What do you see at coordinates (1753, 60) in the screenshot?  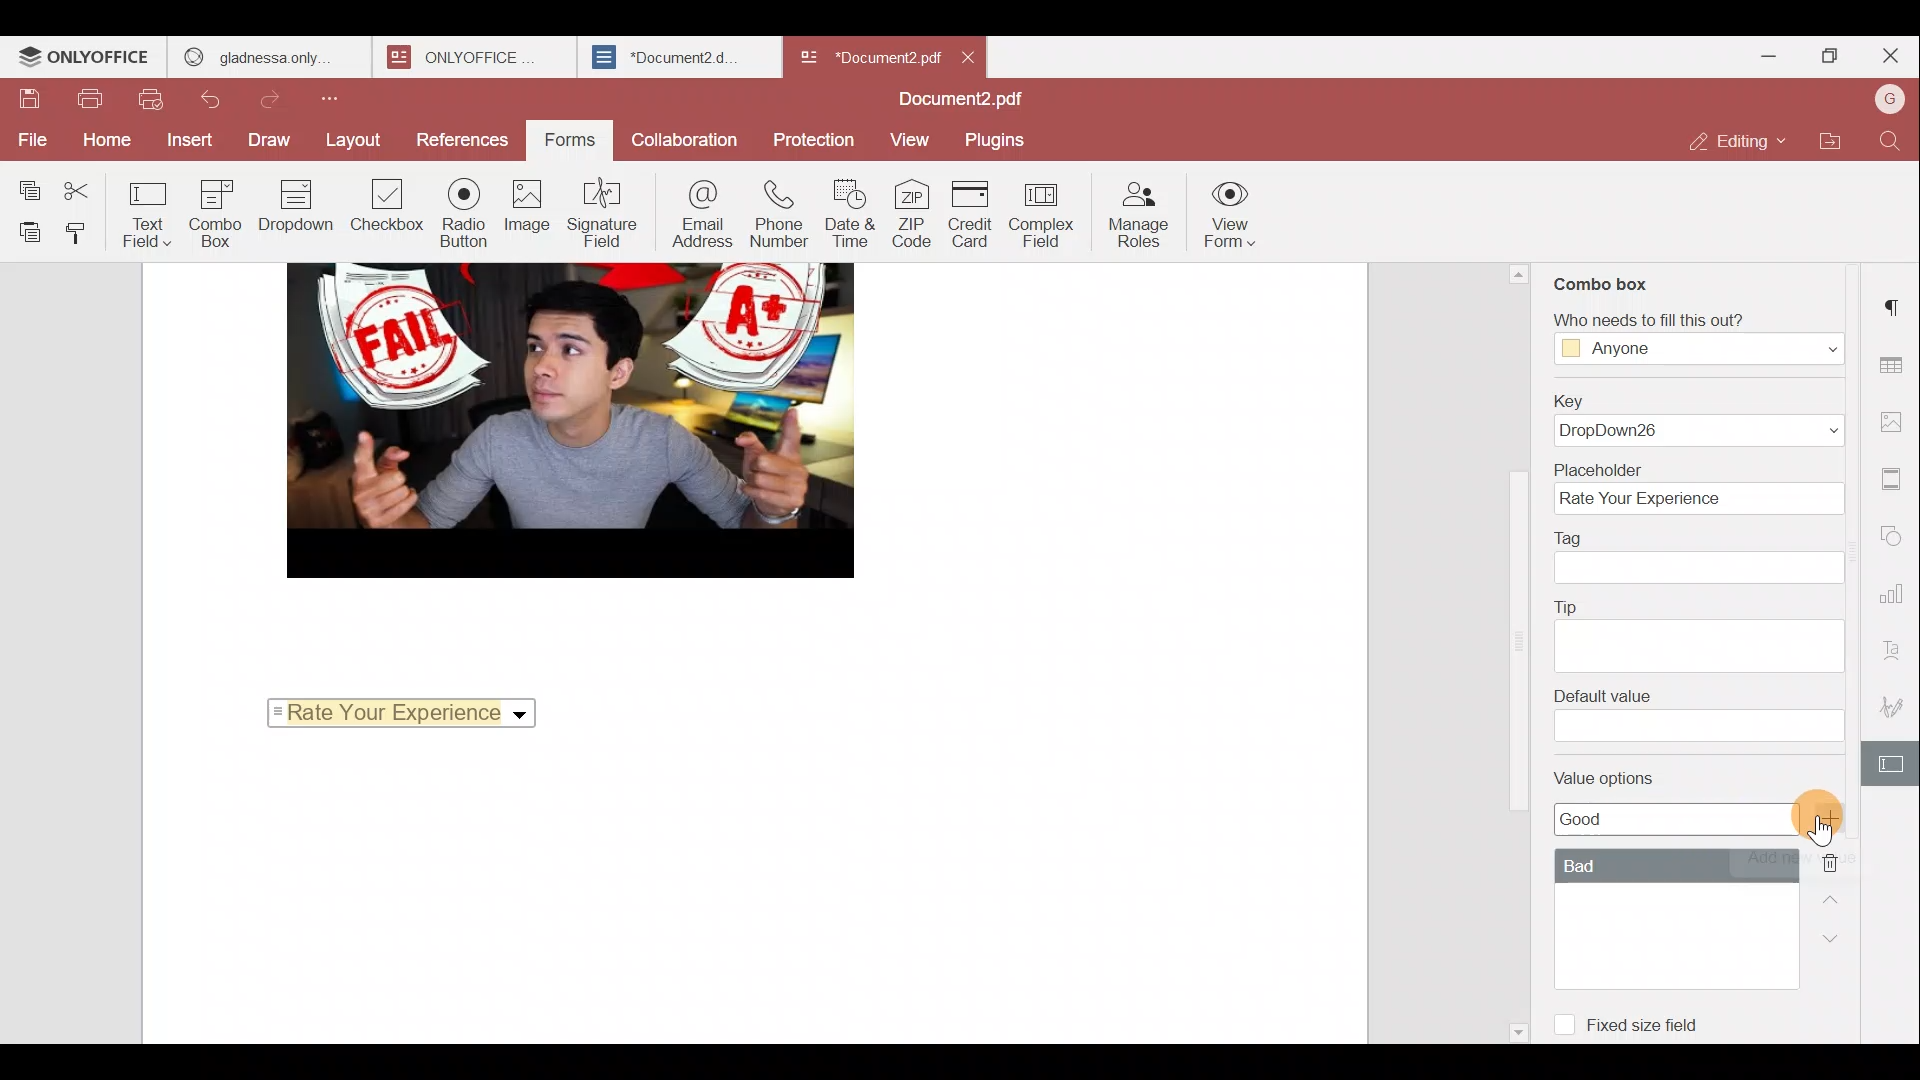 I see `Minimize` at bounding box center [1753, 60].